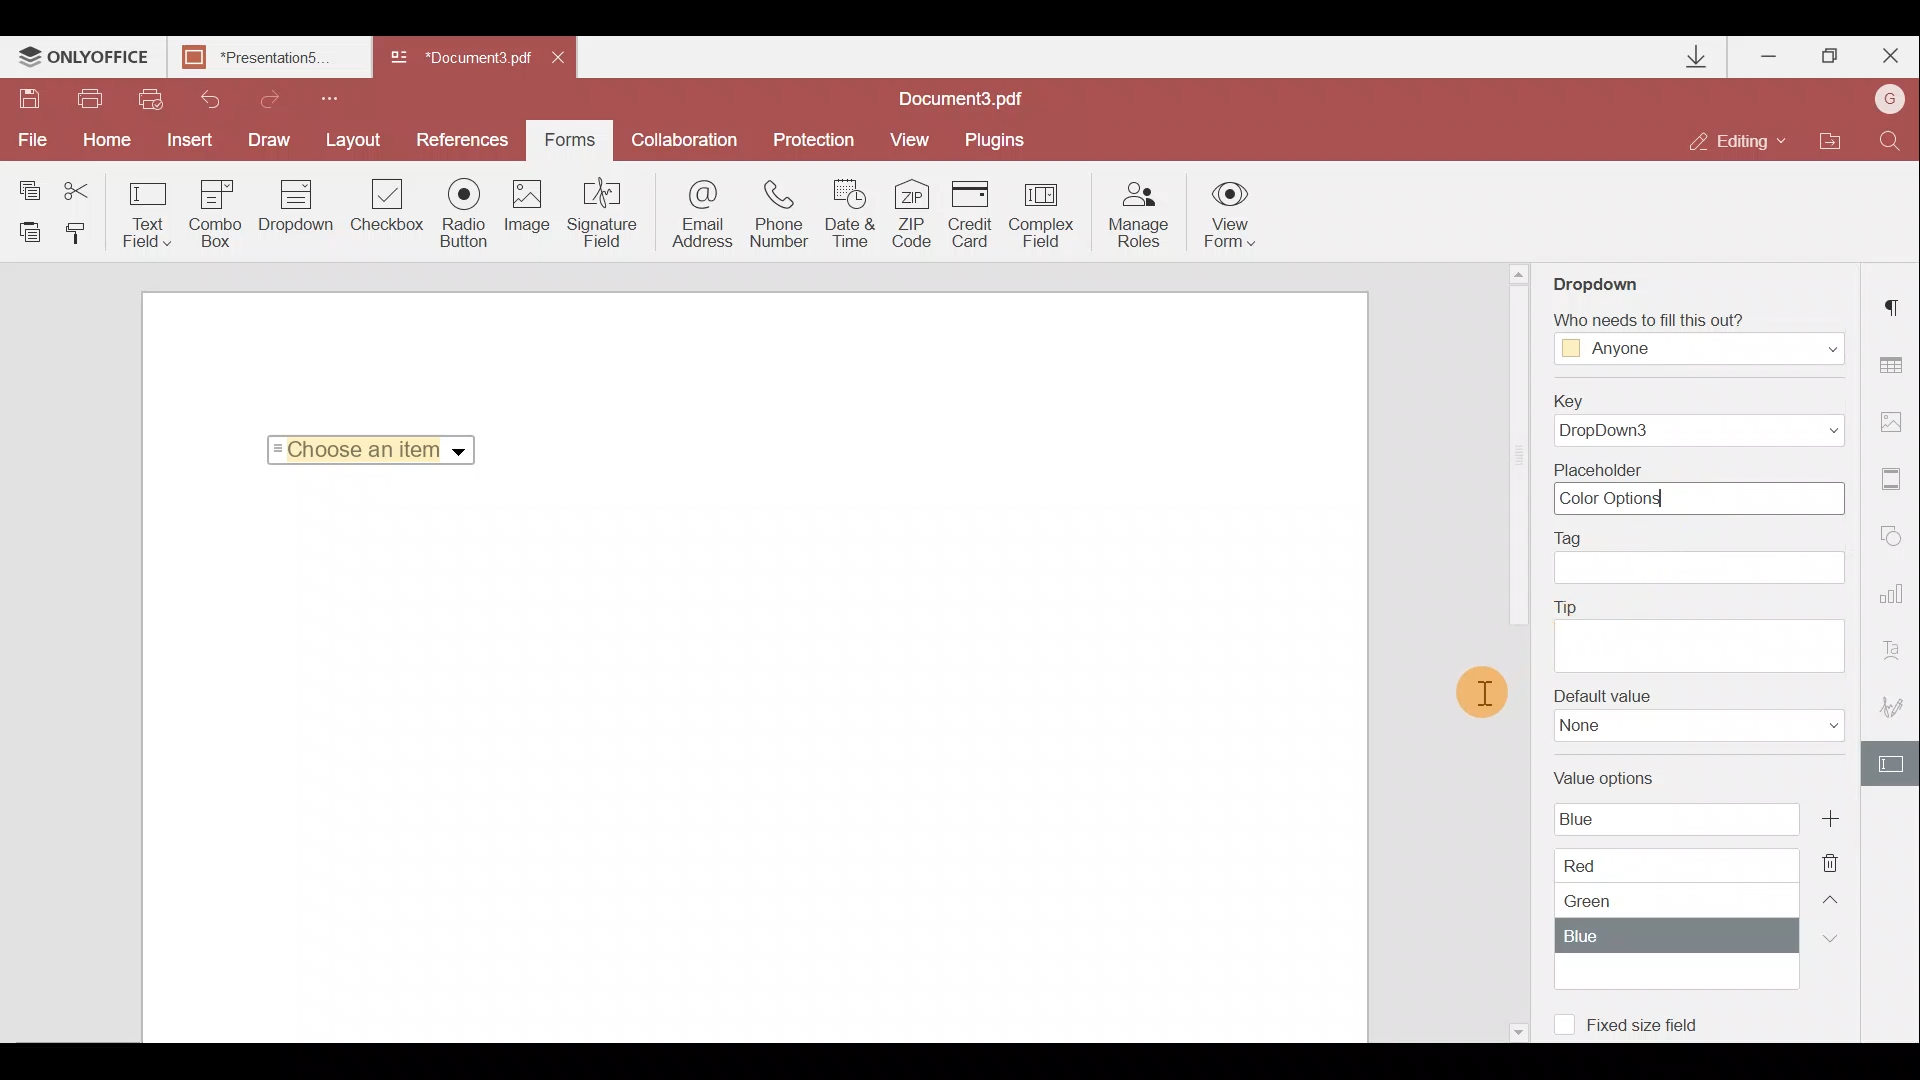 Image resolution: width=1920 pixels, height=1080 pixels. I want to click on Dropdown, so click(461, 452).